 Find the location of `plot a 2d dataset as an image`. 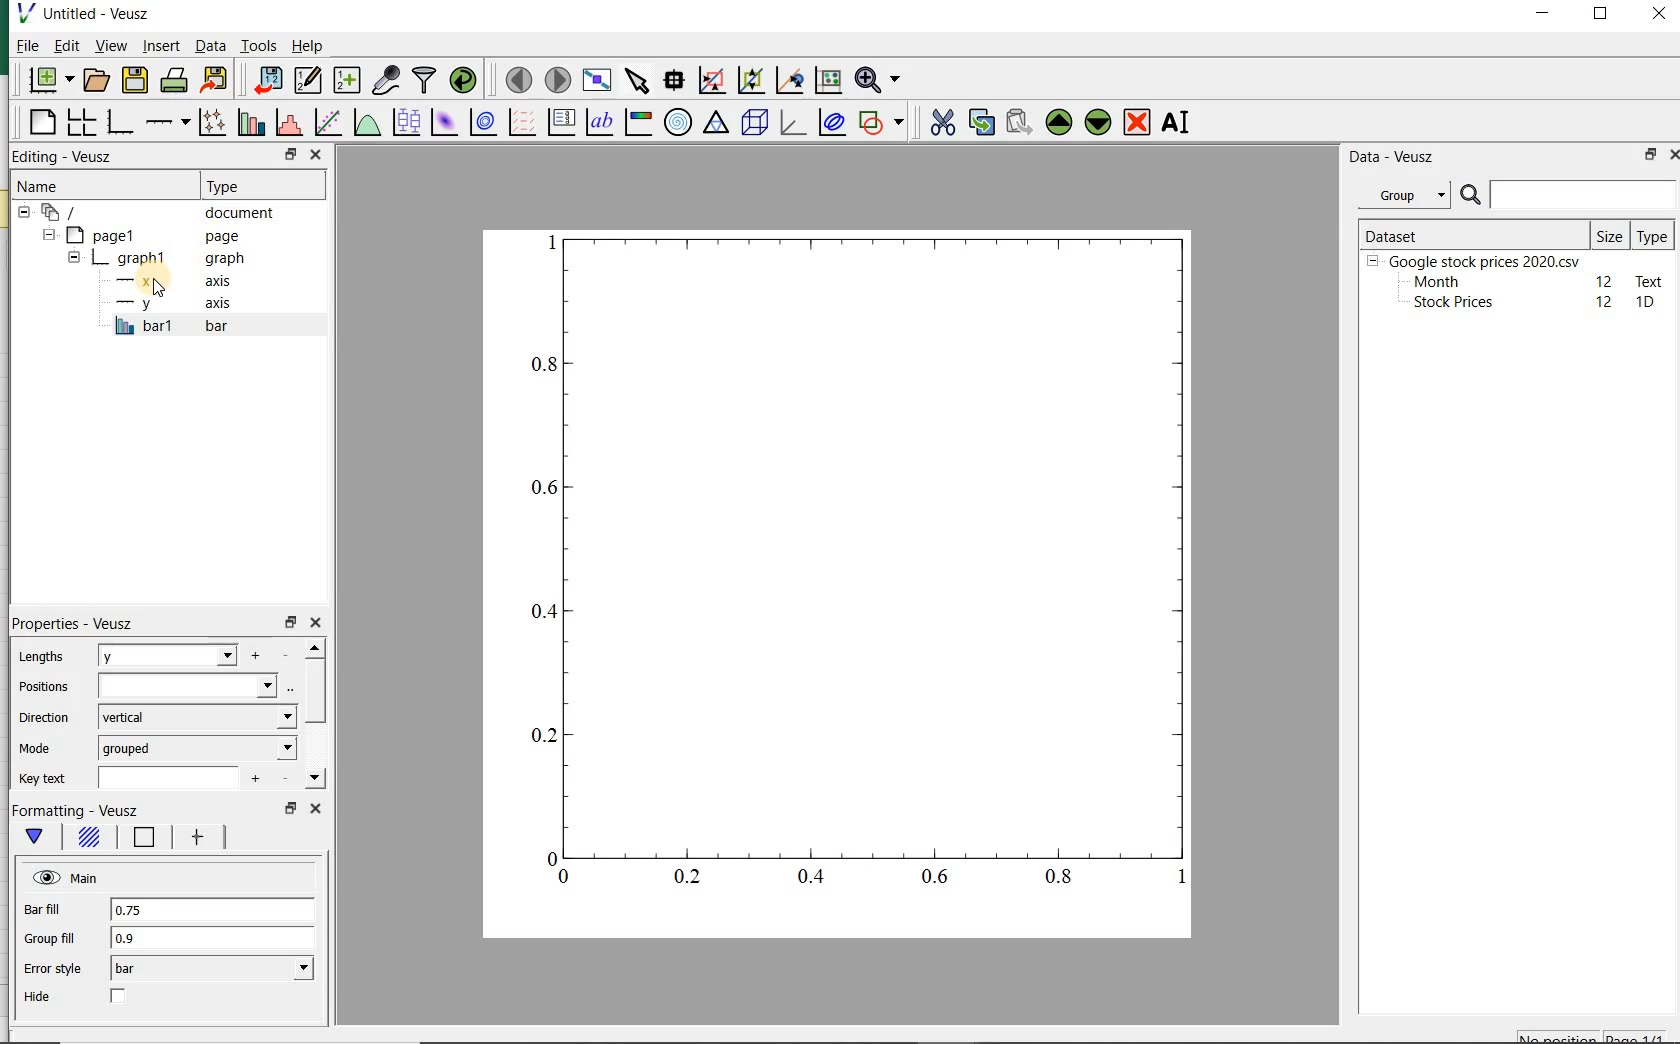

plot a 2d dataset as an image is located at coordinates (442, 122).